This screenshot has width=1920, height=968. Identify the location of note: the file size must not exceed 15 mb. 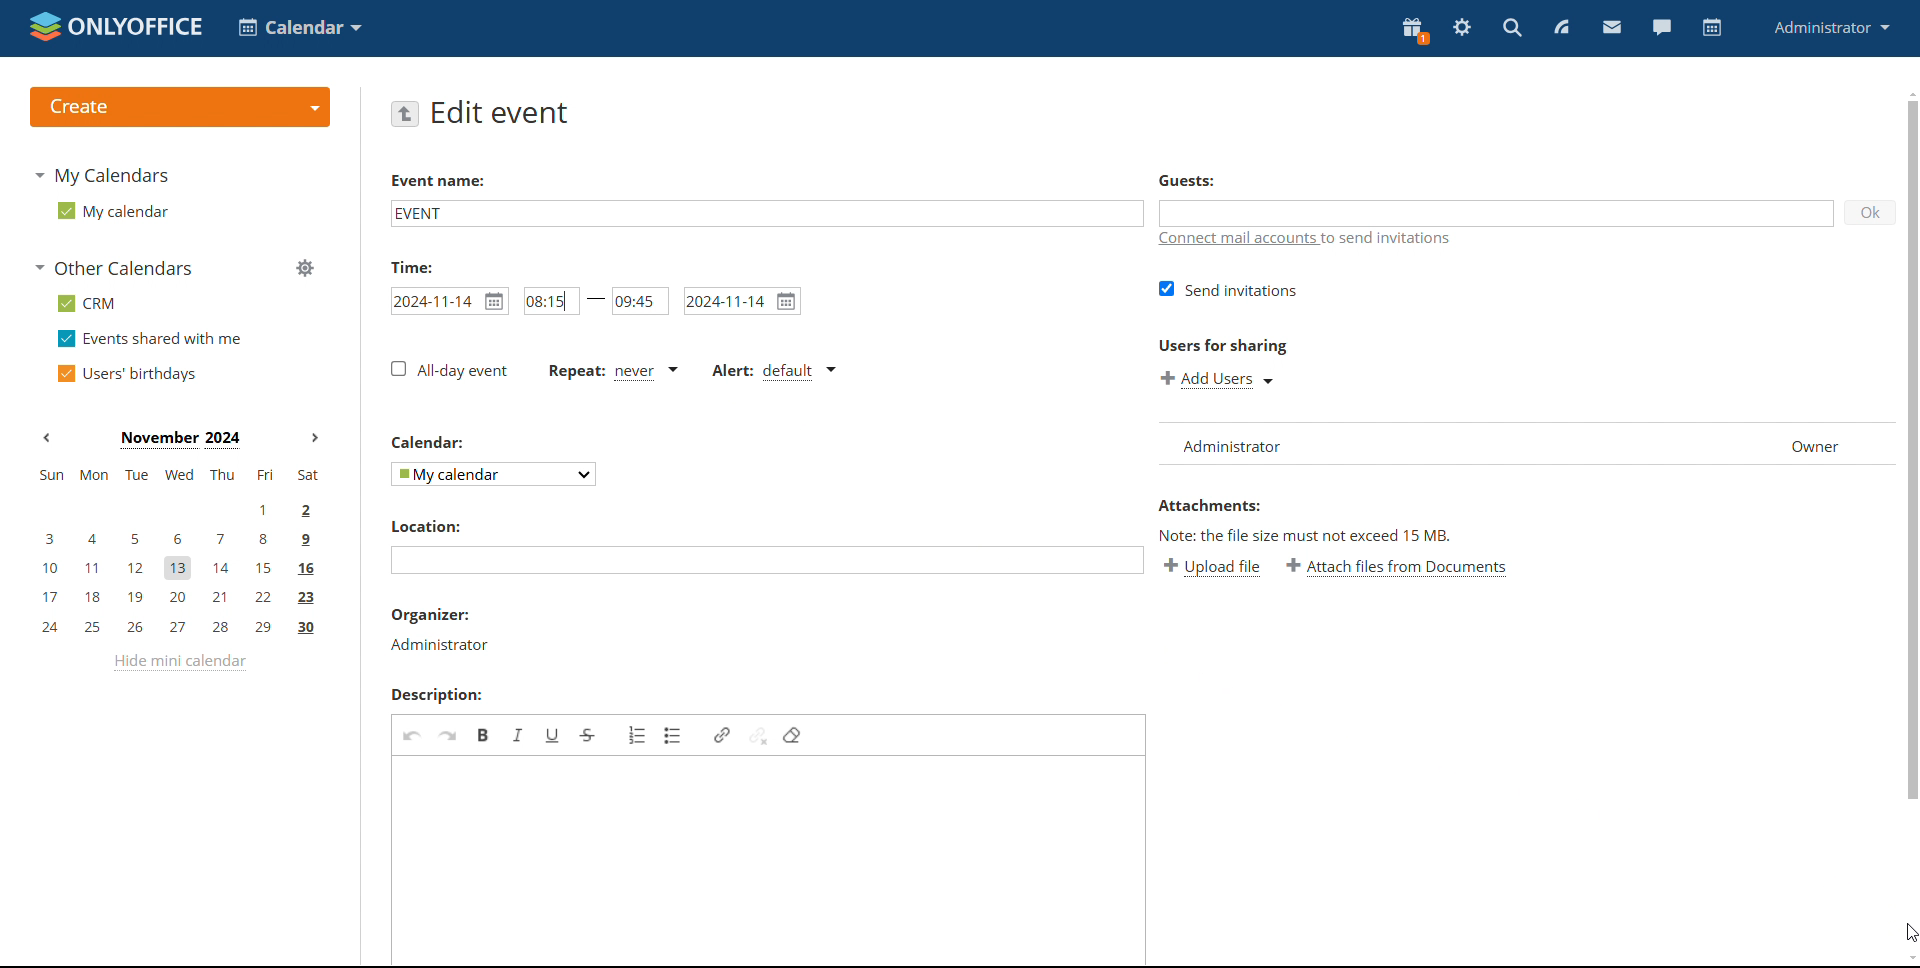
(1307, 534).